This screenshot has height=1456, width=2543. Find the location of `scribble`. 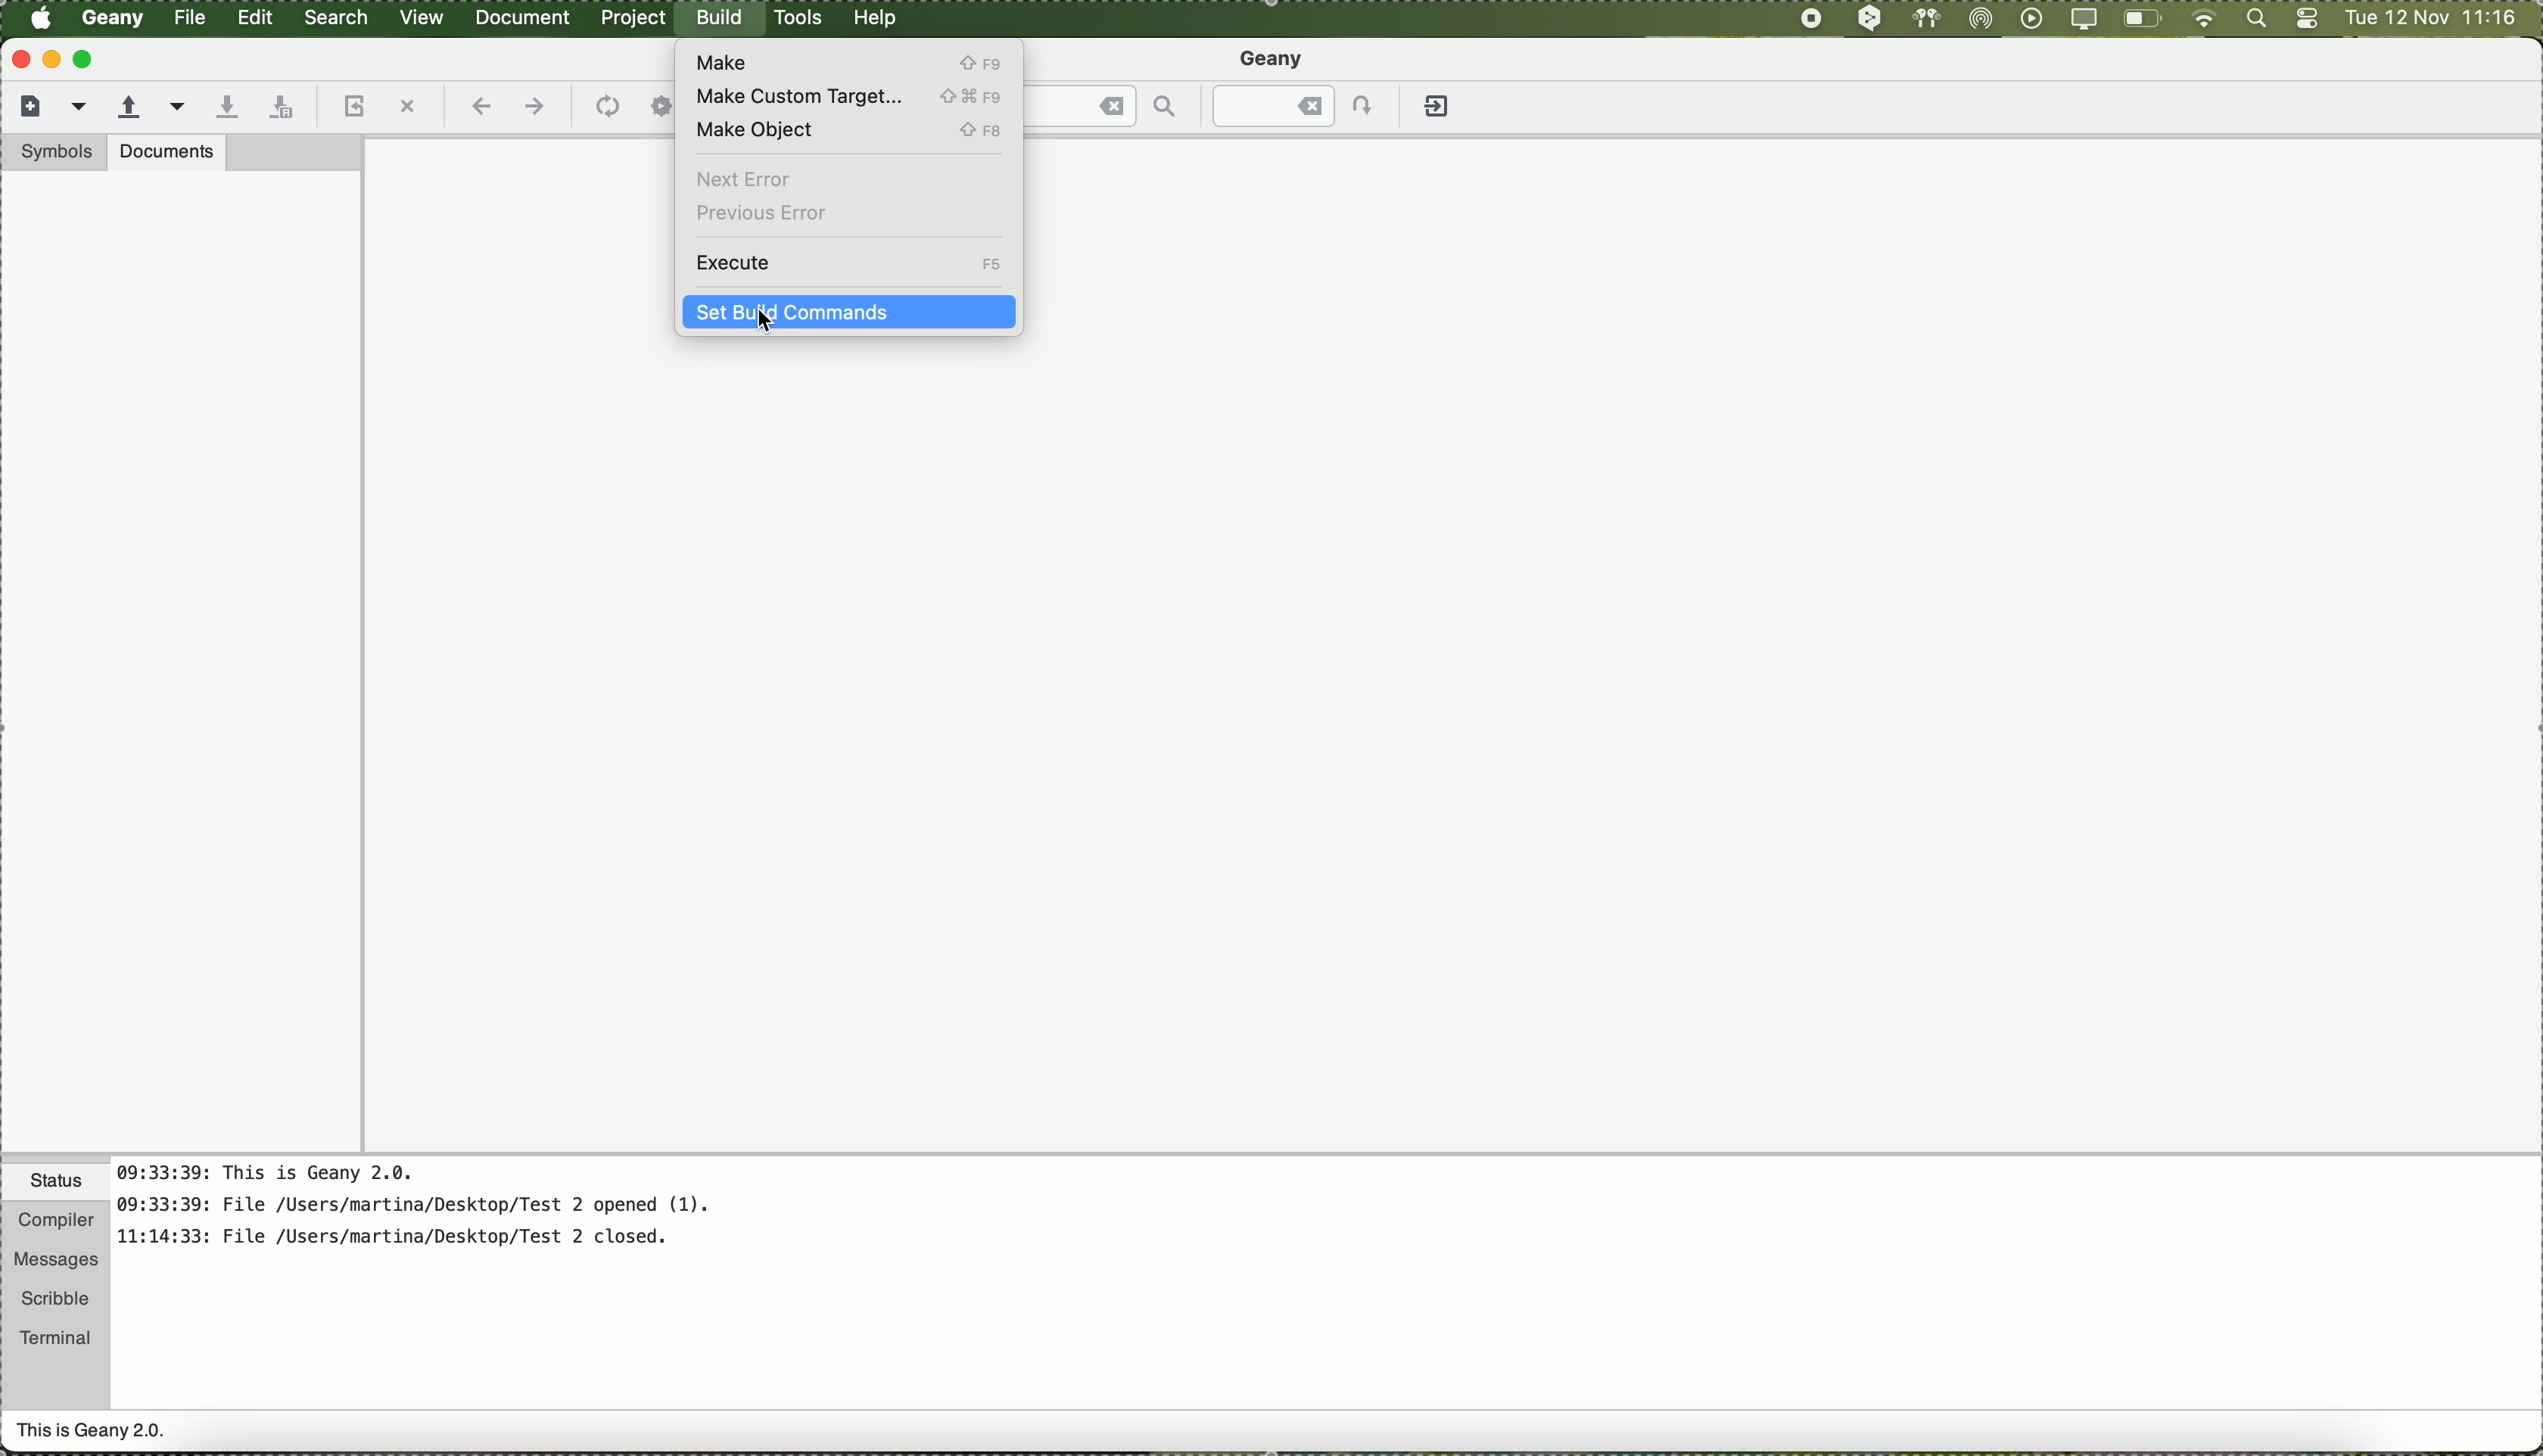

scribble is located at coordinates (56, 1299).